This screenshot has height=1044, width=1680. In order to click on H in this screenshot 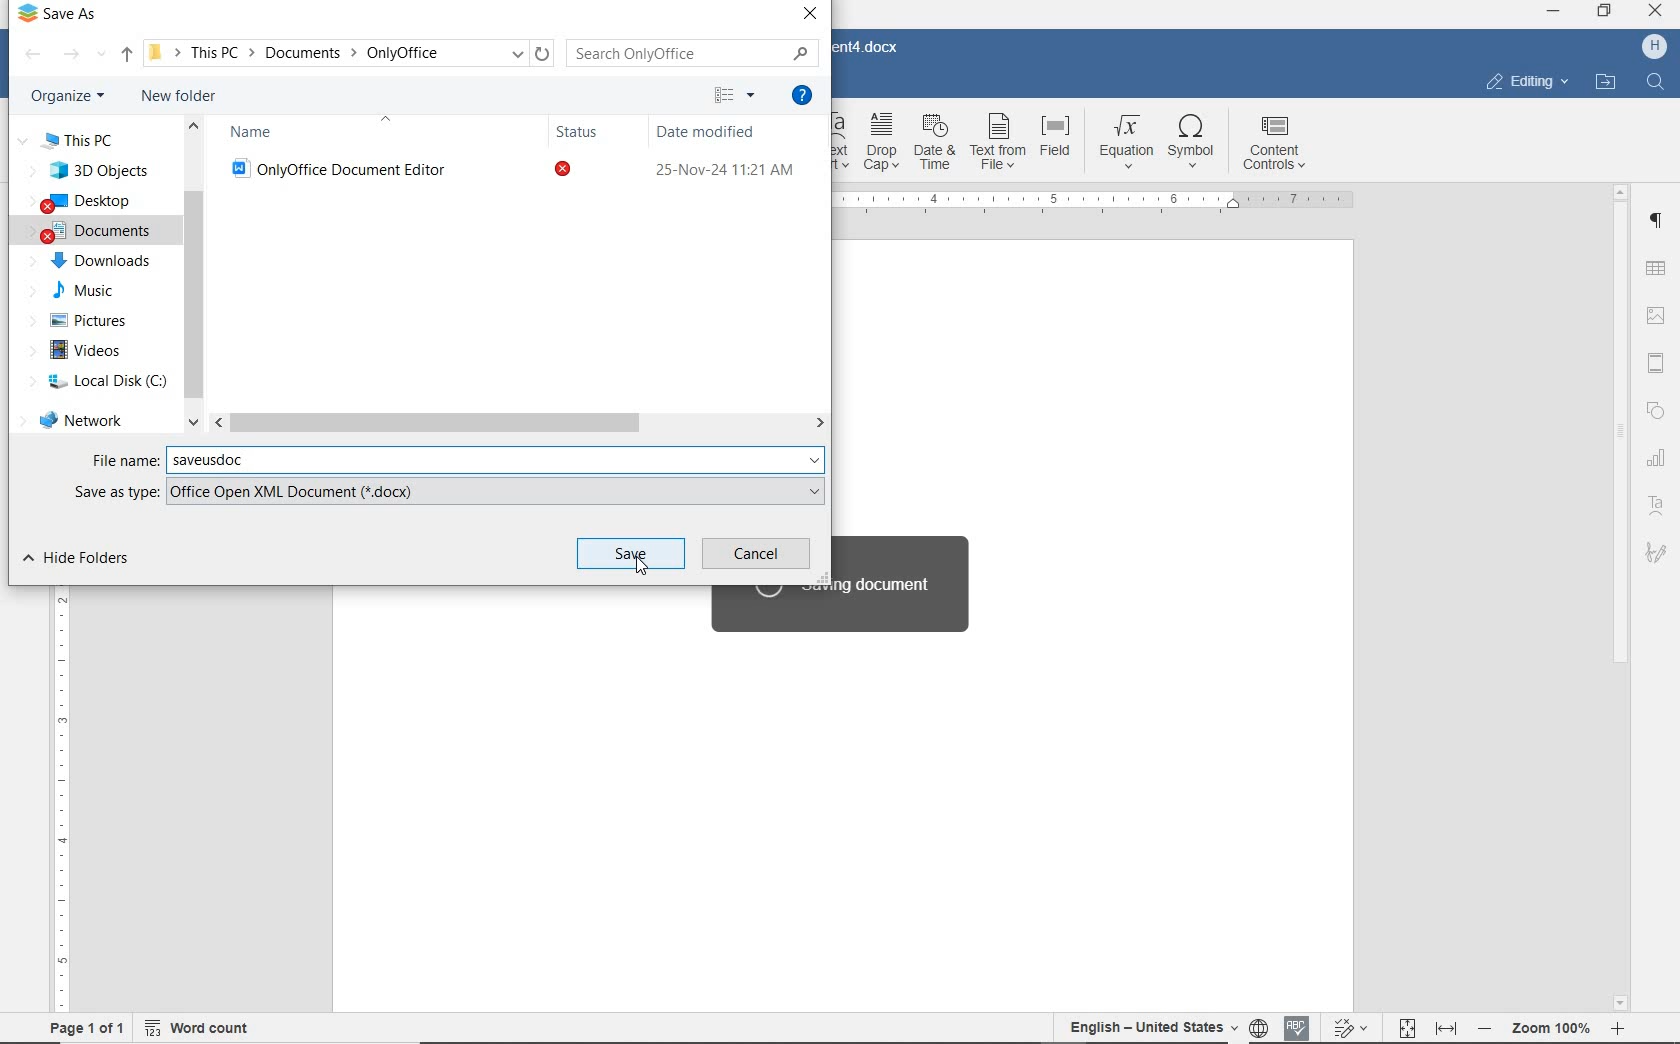, I will do `click(1647, 48)`.